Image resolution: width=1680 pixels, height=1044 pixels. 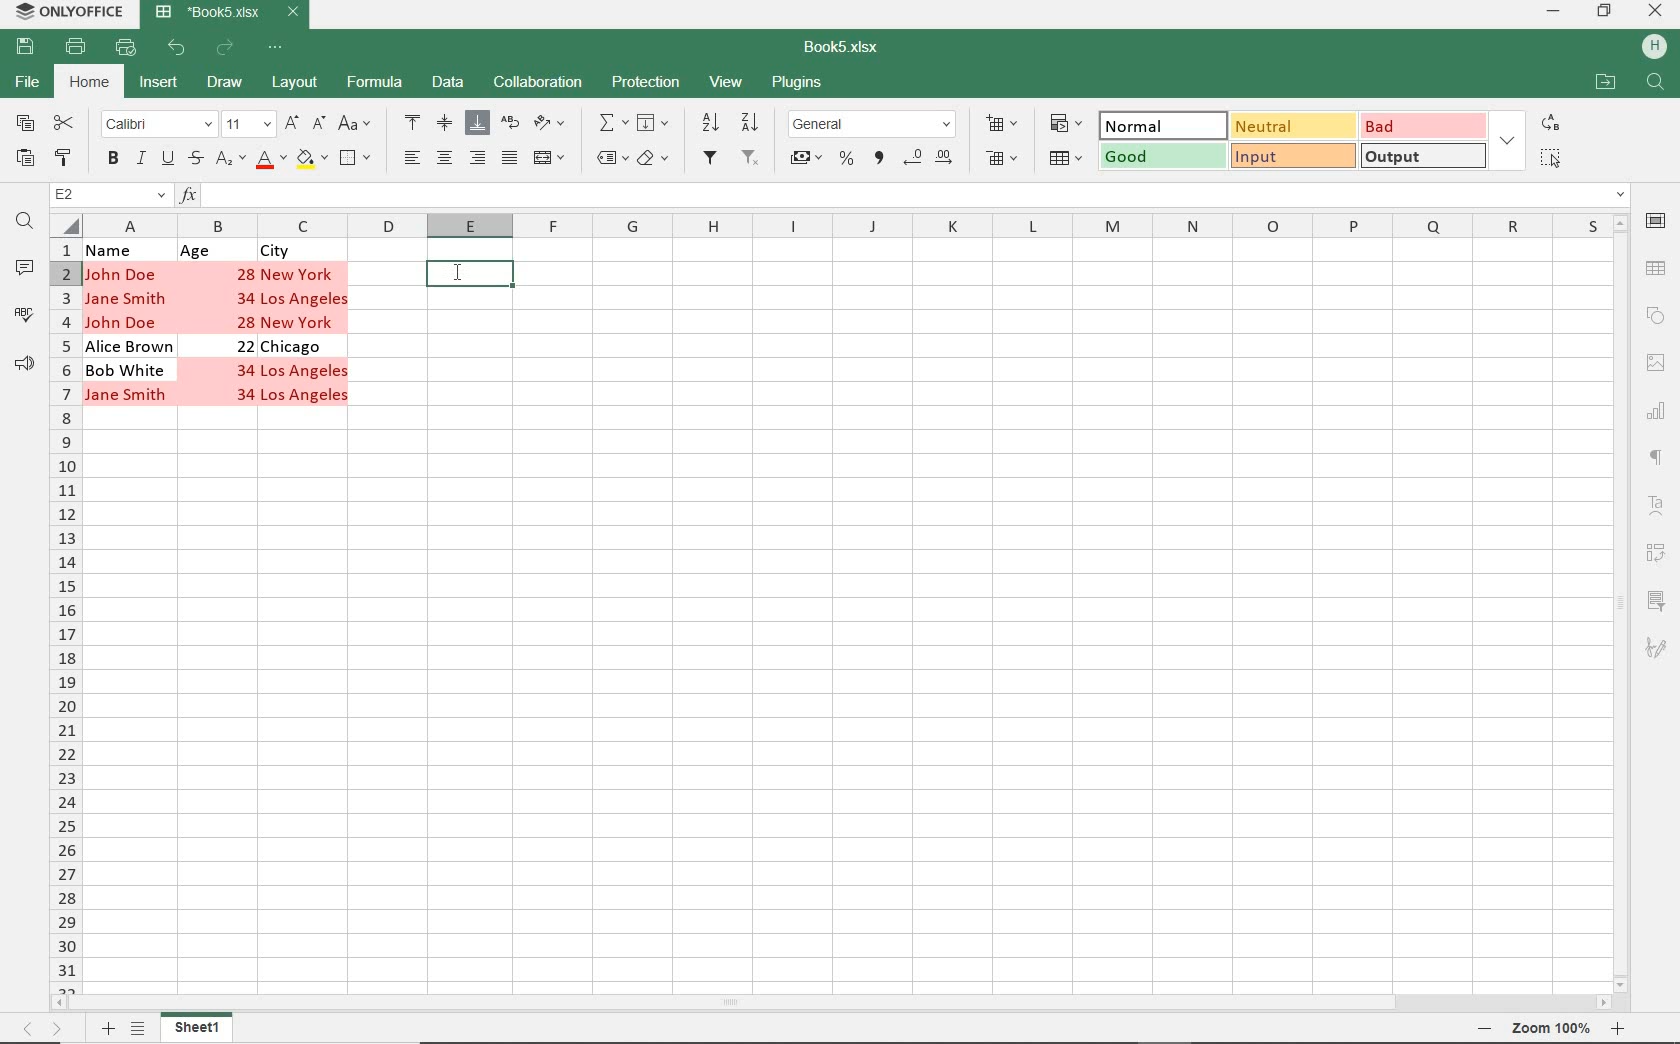 What do you see at coordinates (509, 159) in the screenshot?
I see `JUSTIFIED` at bounding box center [509, 159].